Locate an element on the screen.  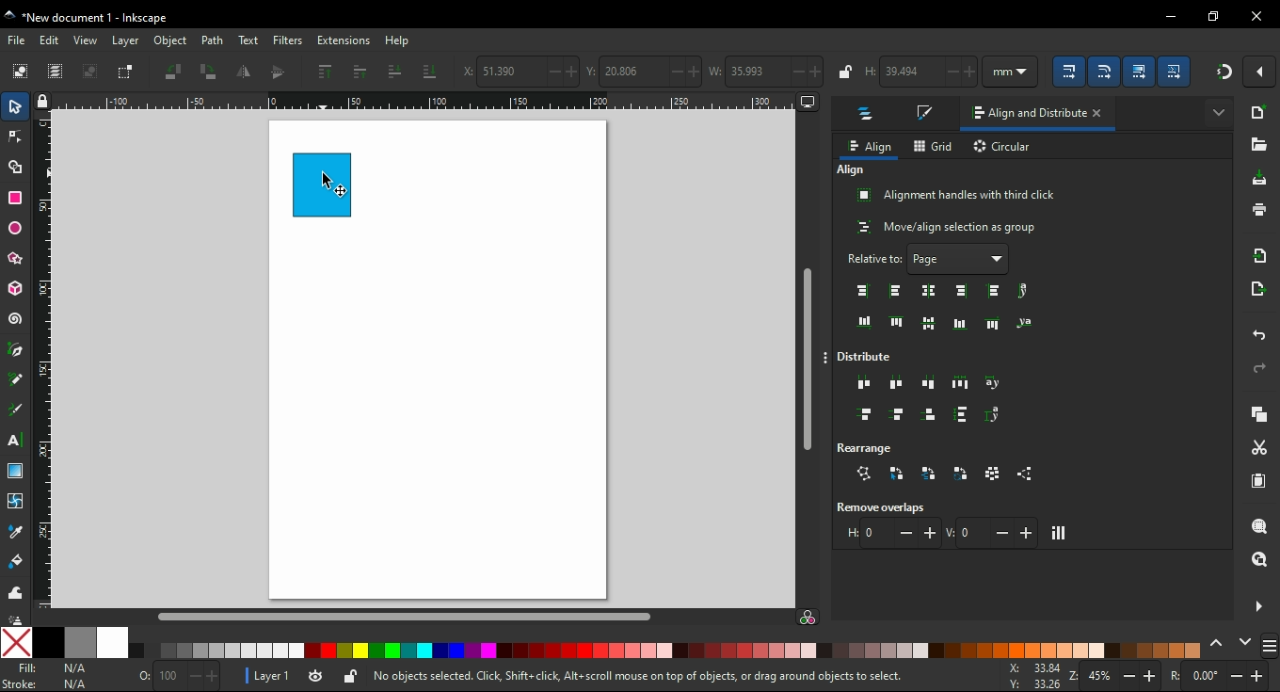
vertical ruler is located at coordinates (48, 359).